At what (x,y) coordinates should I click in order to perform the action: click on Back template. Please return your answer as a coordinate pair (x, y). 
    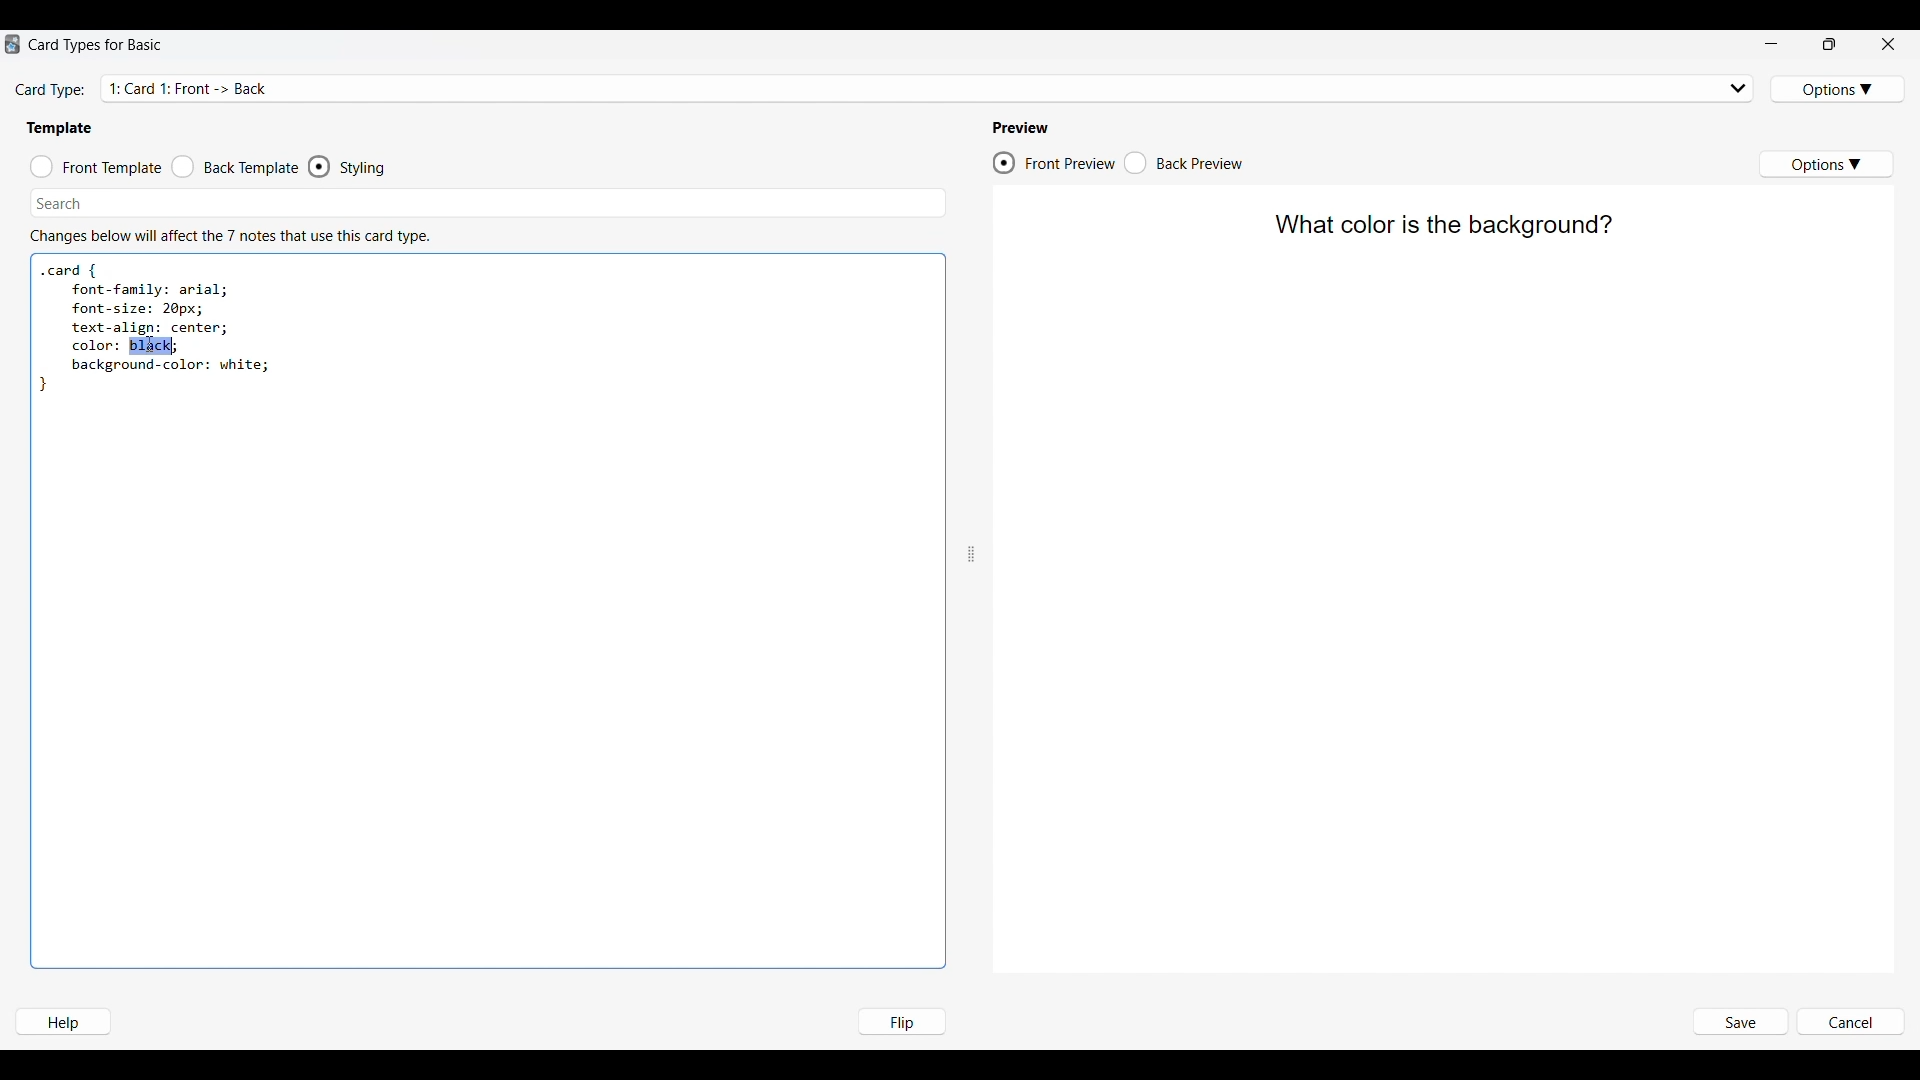
    Looking at the image, I should click on (235, 167).